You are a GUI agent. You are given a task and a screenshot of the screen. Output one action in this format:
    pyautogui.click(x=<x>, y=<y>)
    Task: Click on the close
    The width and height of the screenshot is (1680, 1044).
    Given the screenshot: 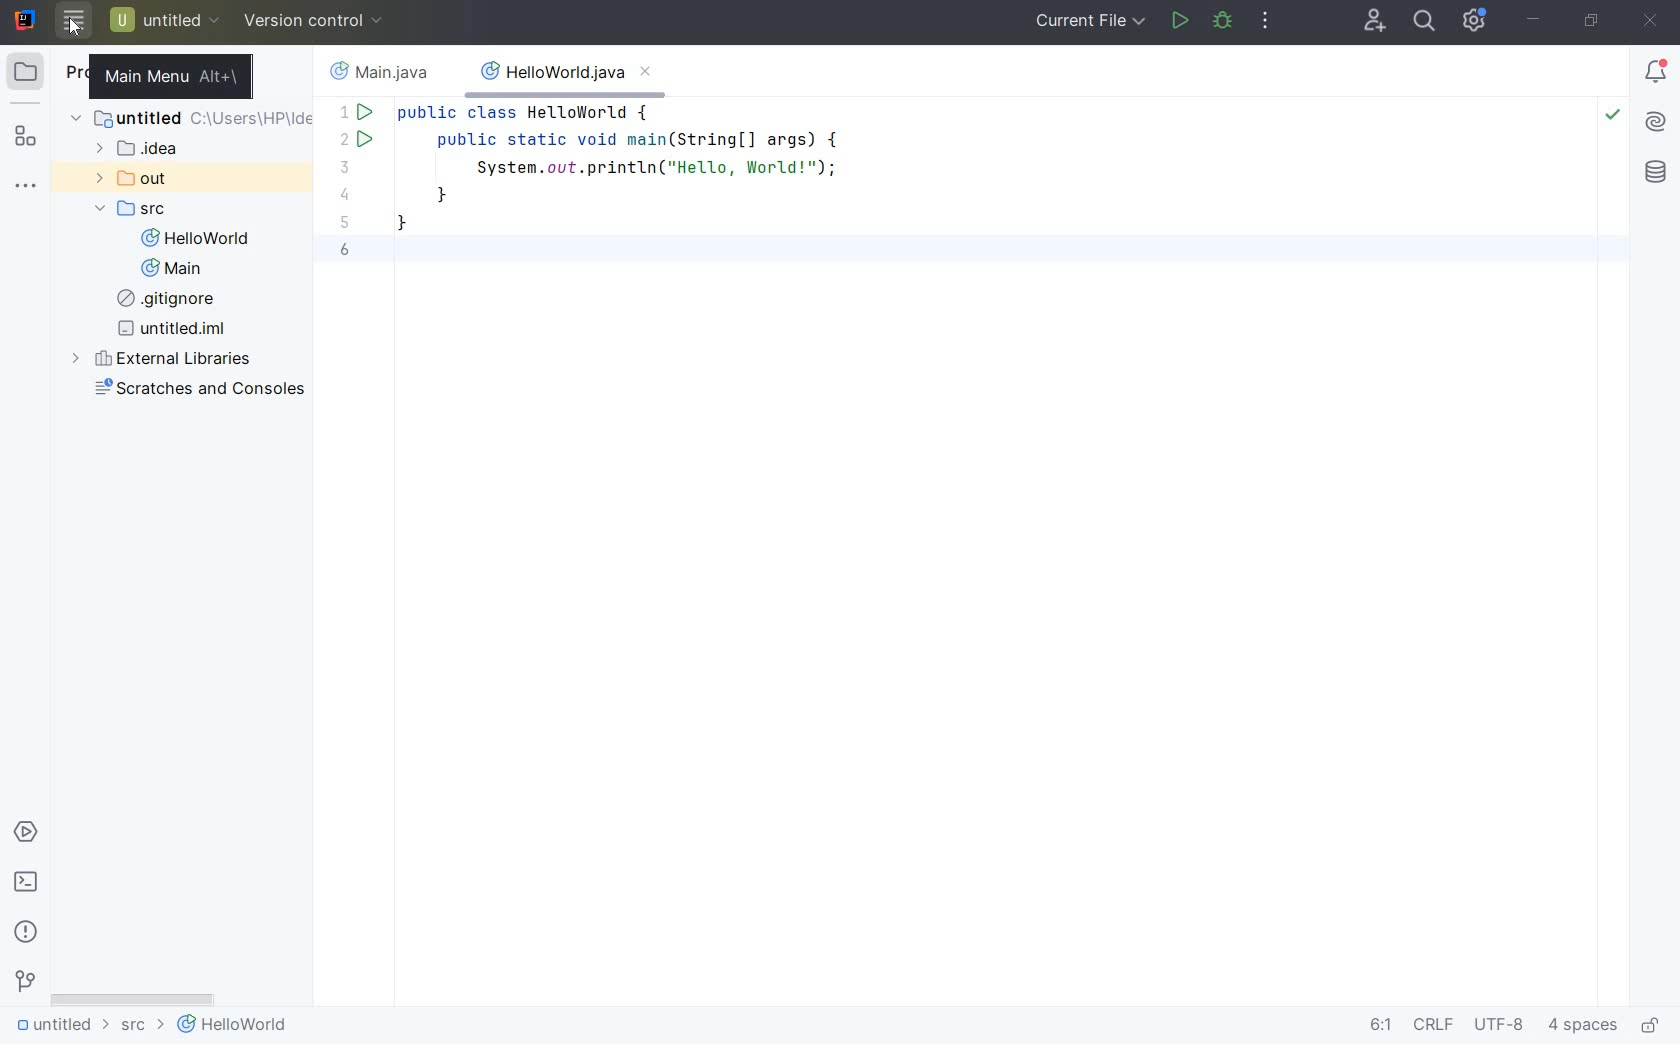 What is the action you would take?
    pyautogui.click(x=1651, y=22)
    